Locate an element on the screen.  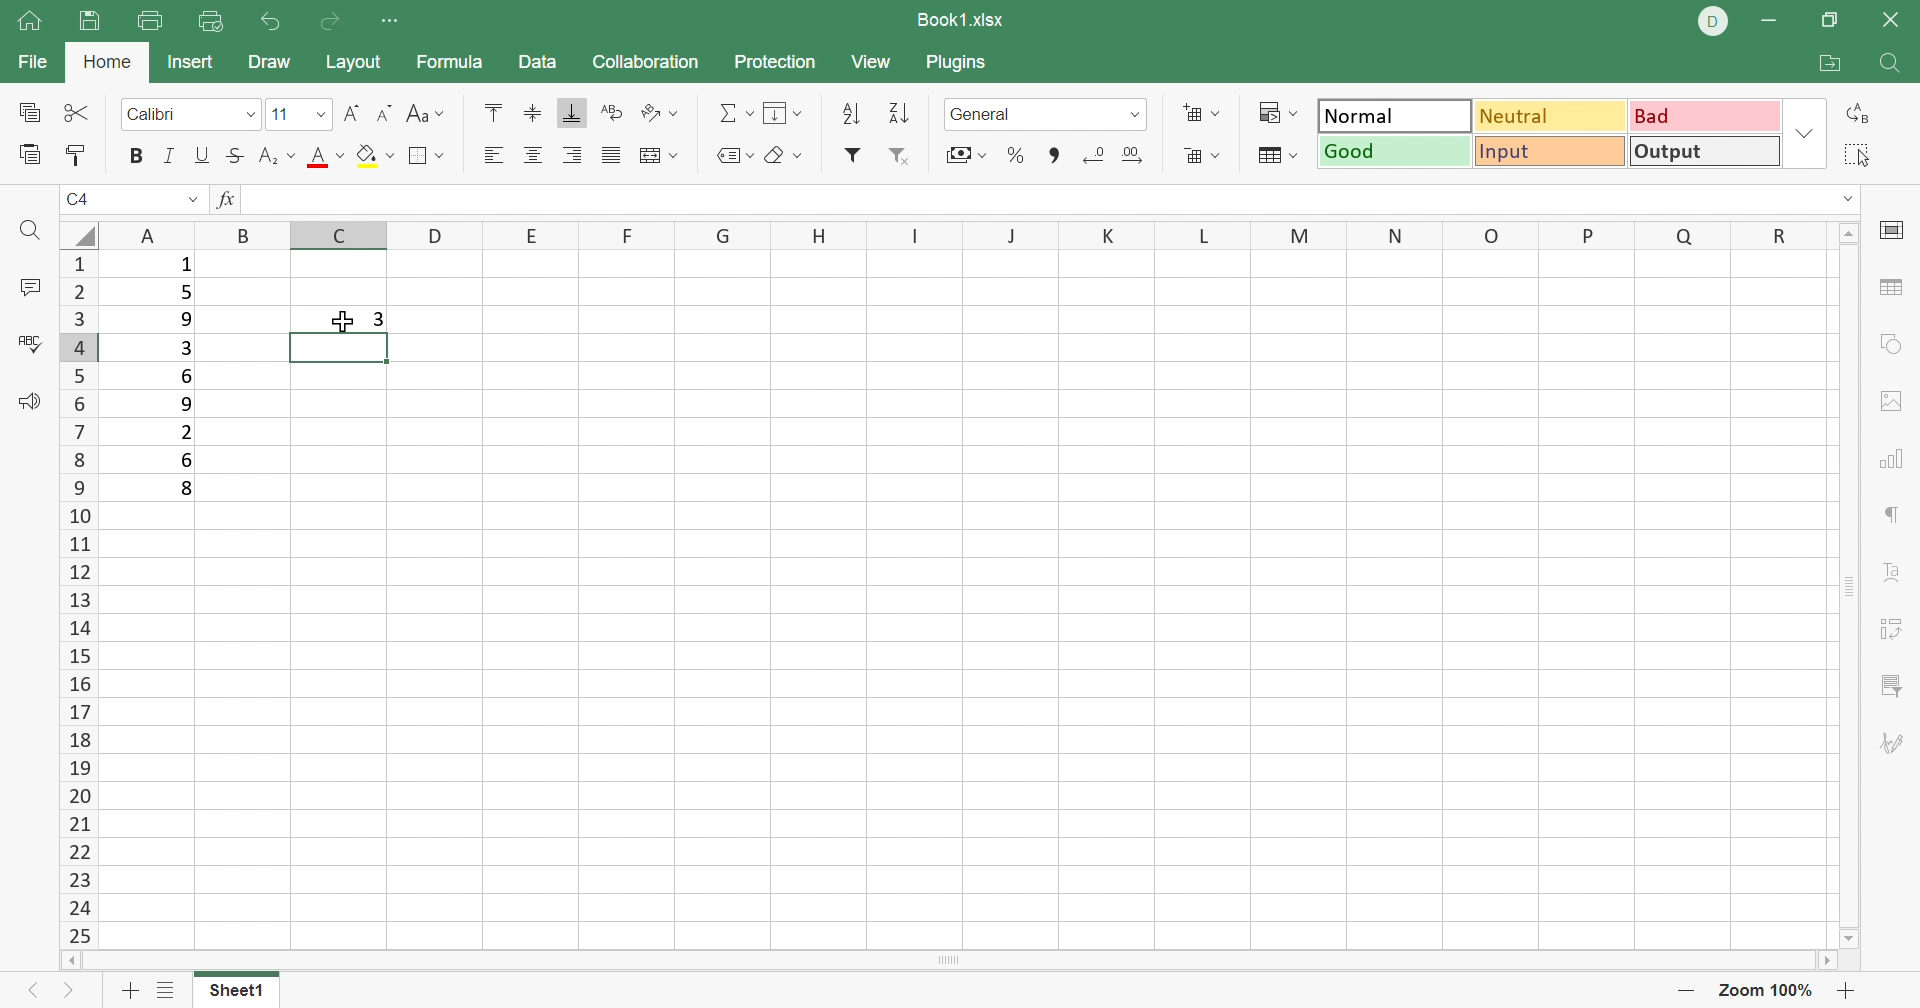
Wrap text is located at coordinates (609, 114).